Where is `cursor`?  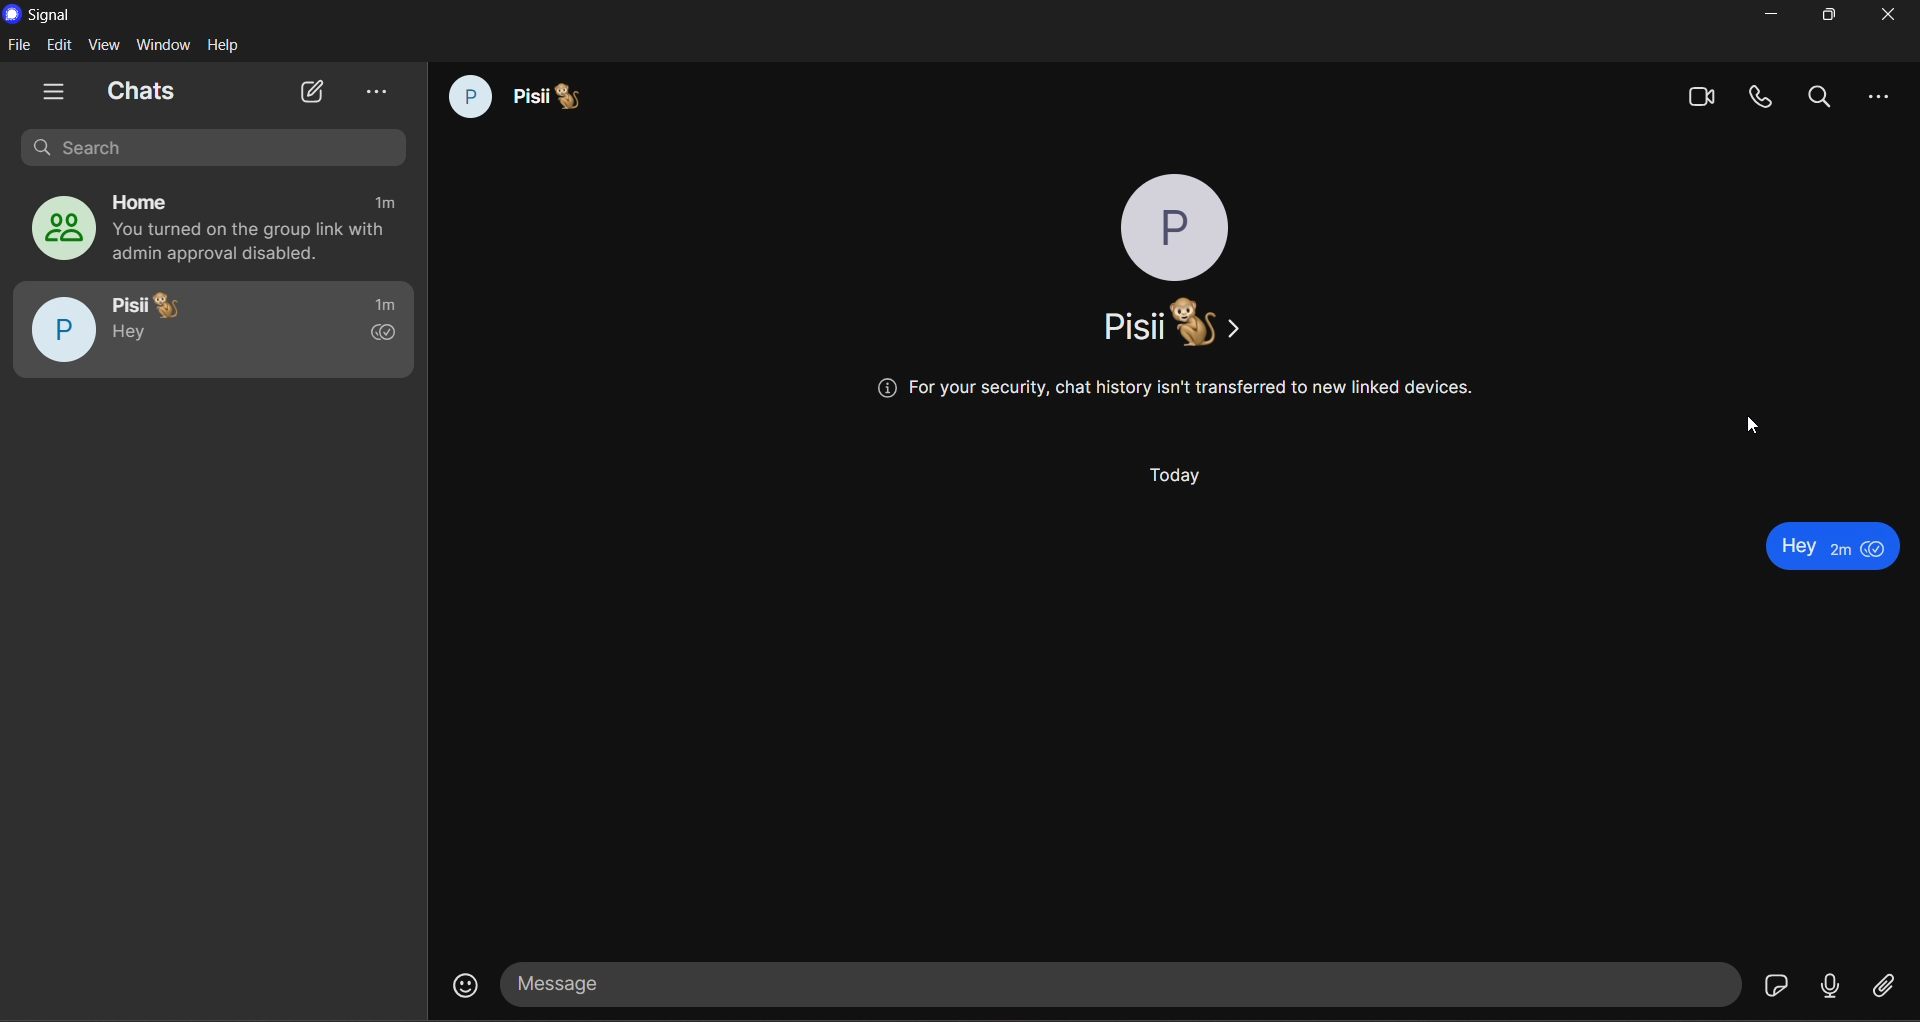 cursor is located at coordinates (1754, 425).